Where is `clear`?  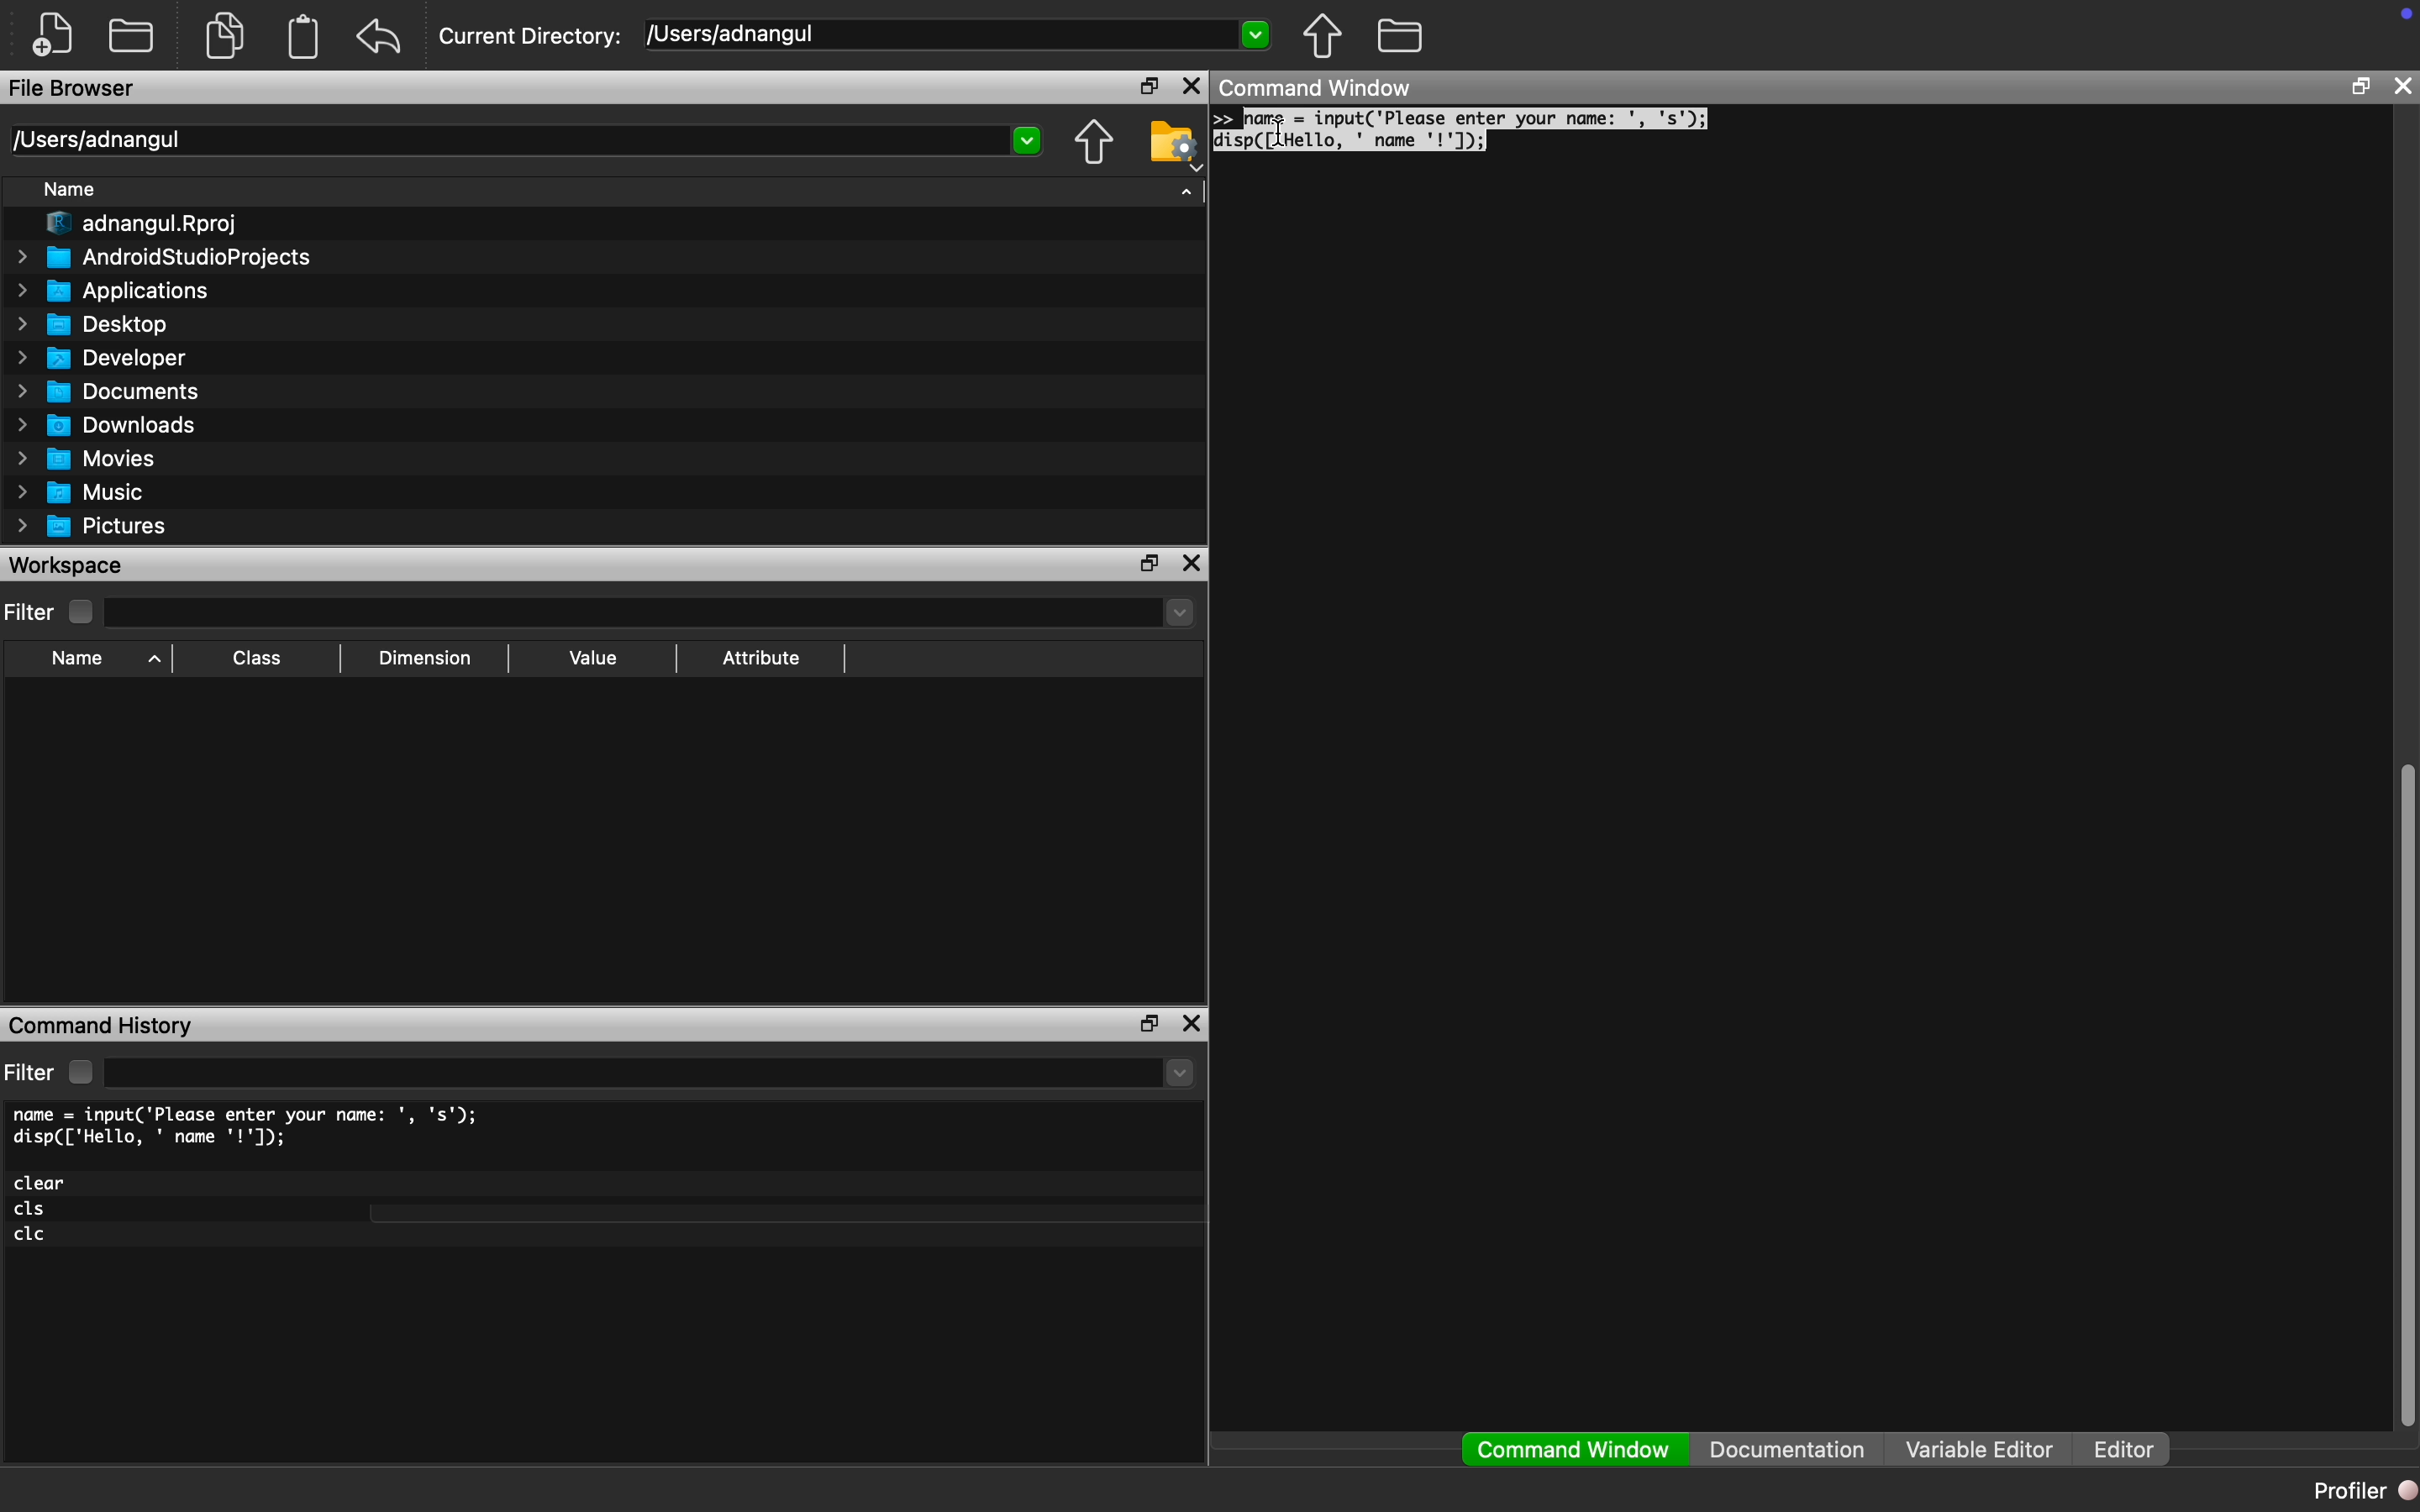
clear is located at coordinates (42, 1183).